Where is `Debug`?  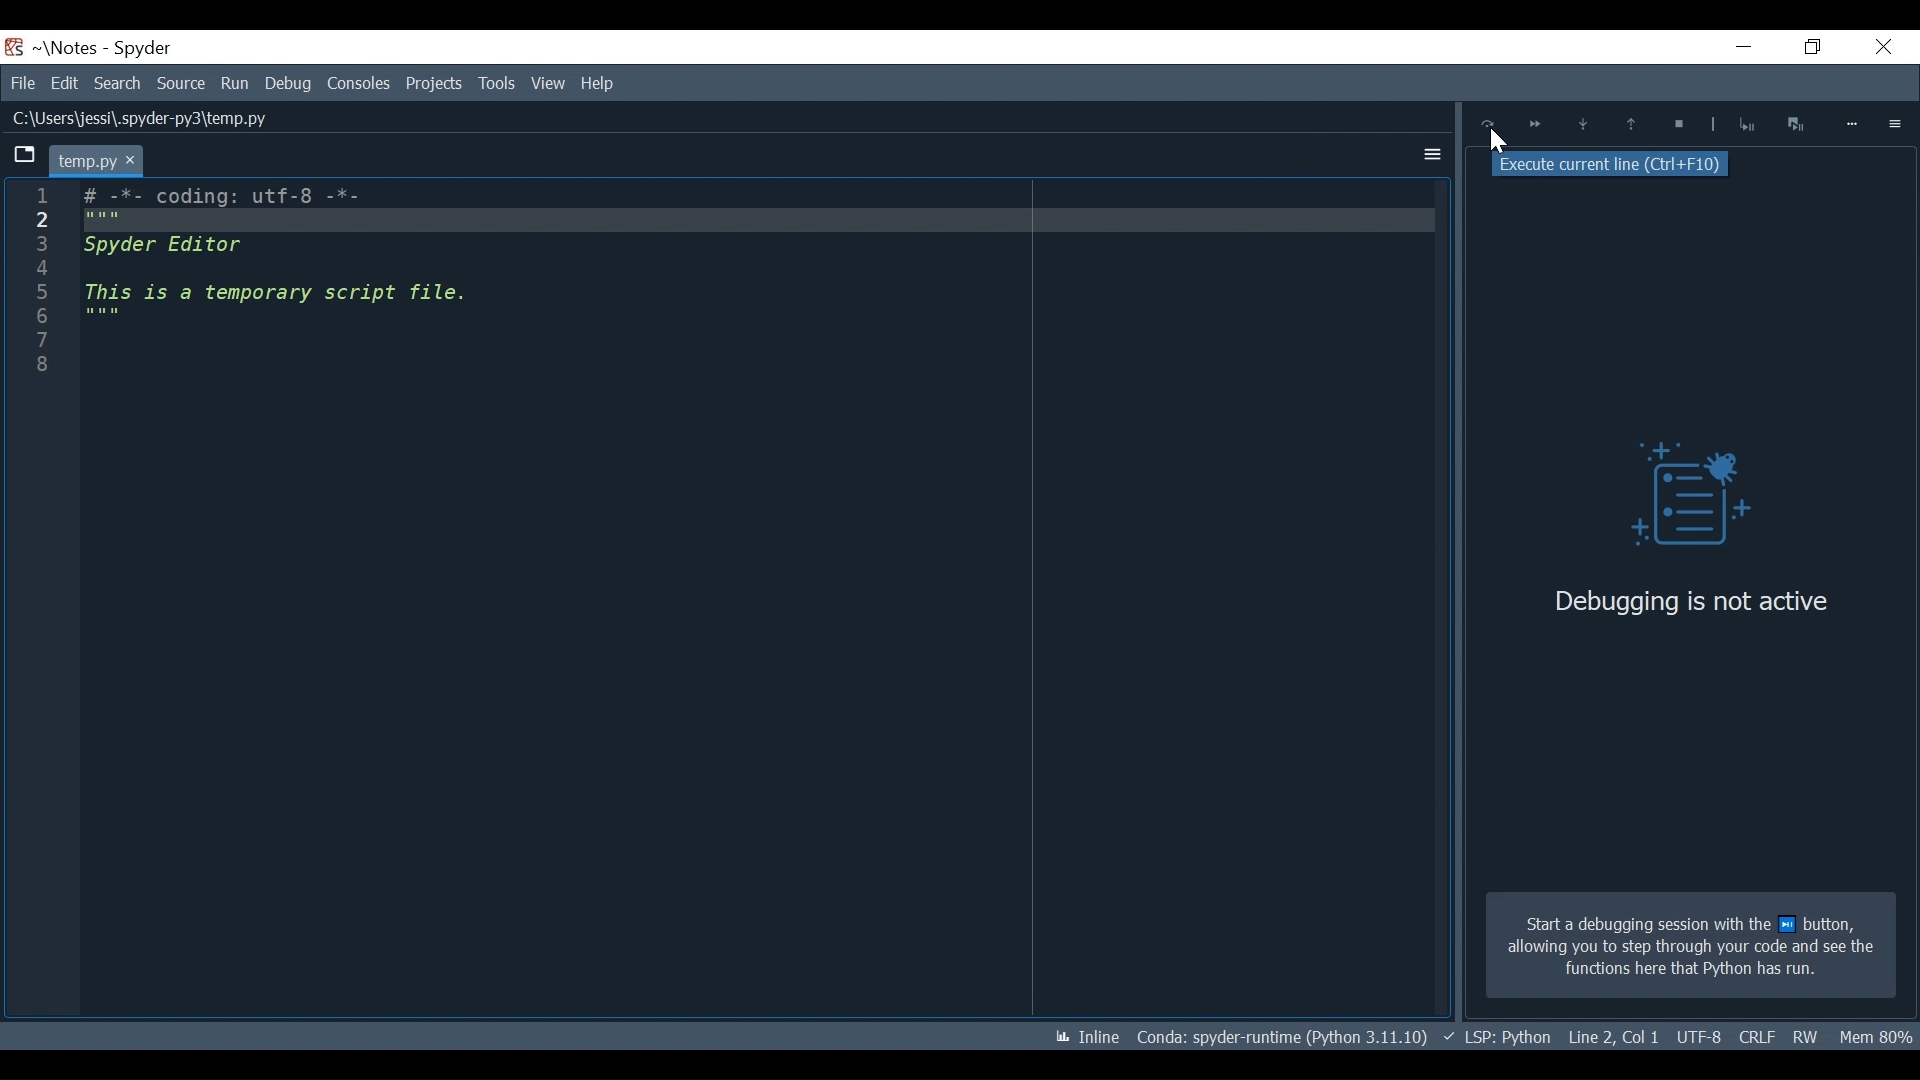 Debug is located at coordinates (1675, 499).